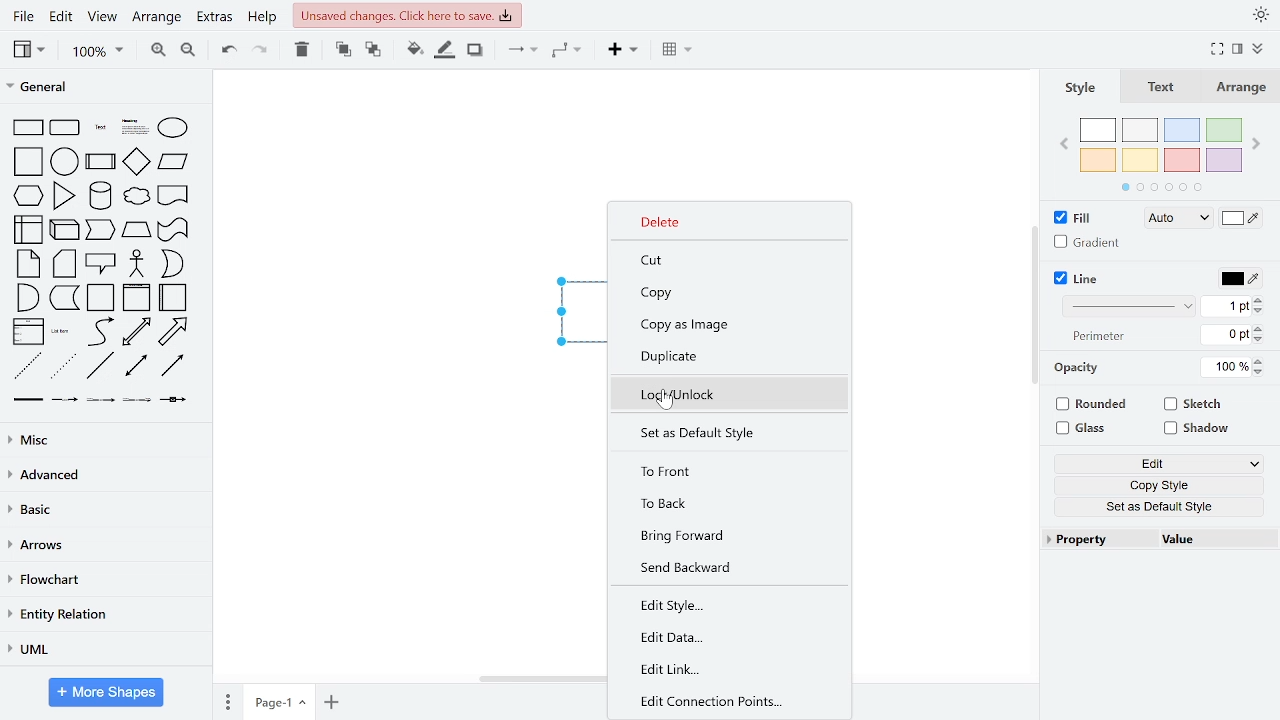 Image resolution: width=1280 pixels, height=720 pixels. What do you see at coordinates (174, 298) in the screenshot?
I see `horizontal container` at bounding box center [174, 298].